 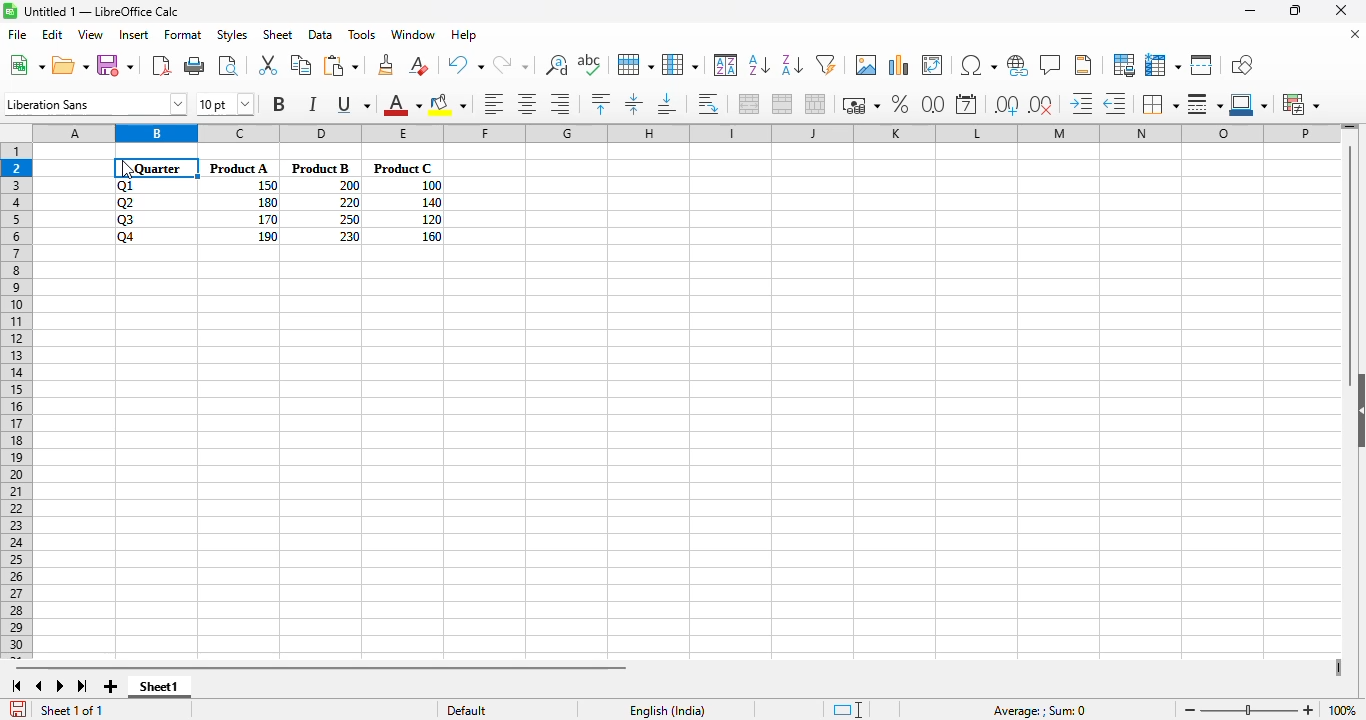 I want to click on Collapse/Expand, so click(x=1361, y=410).